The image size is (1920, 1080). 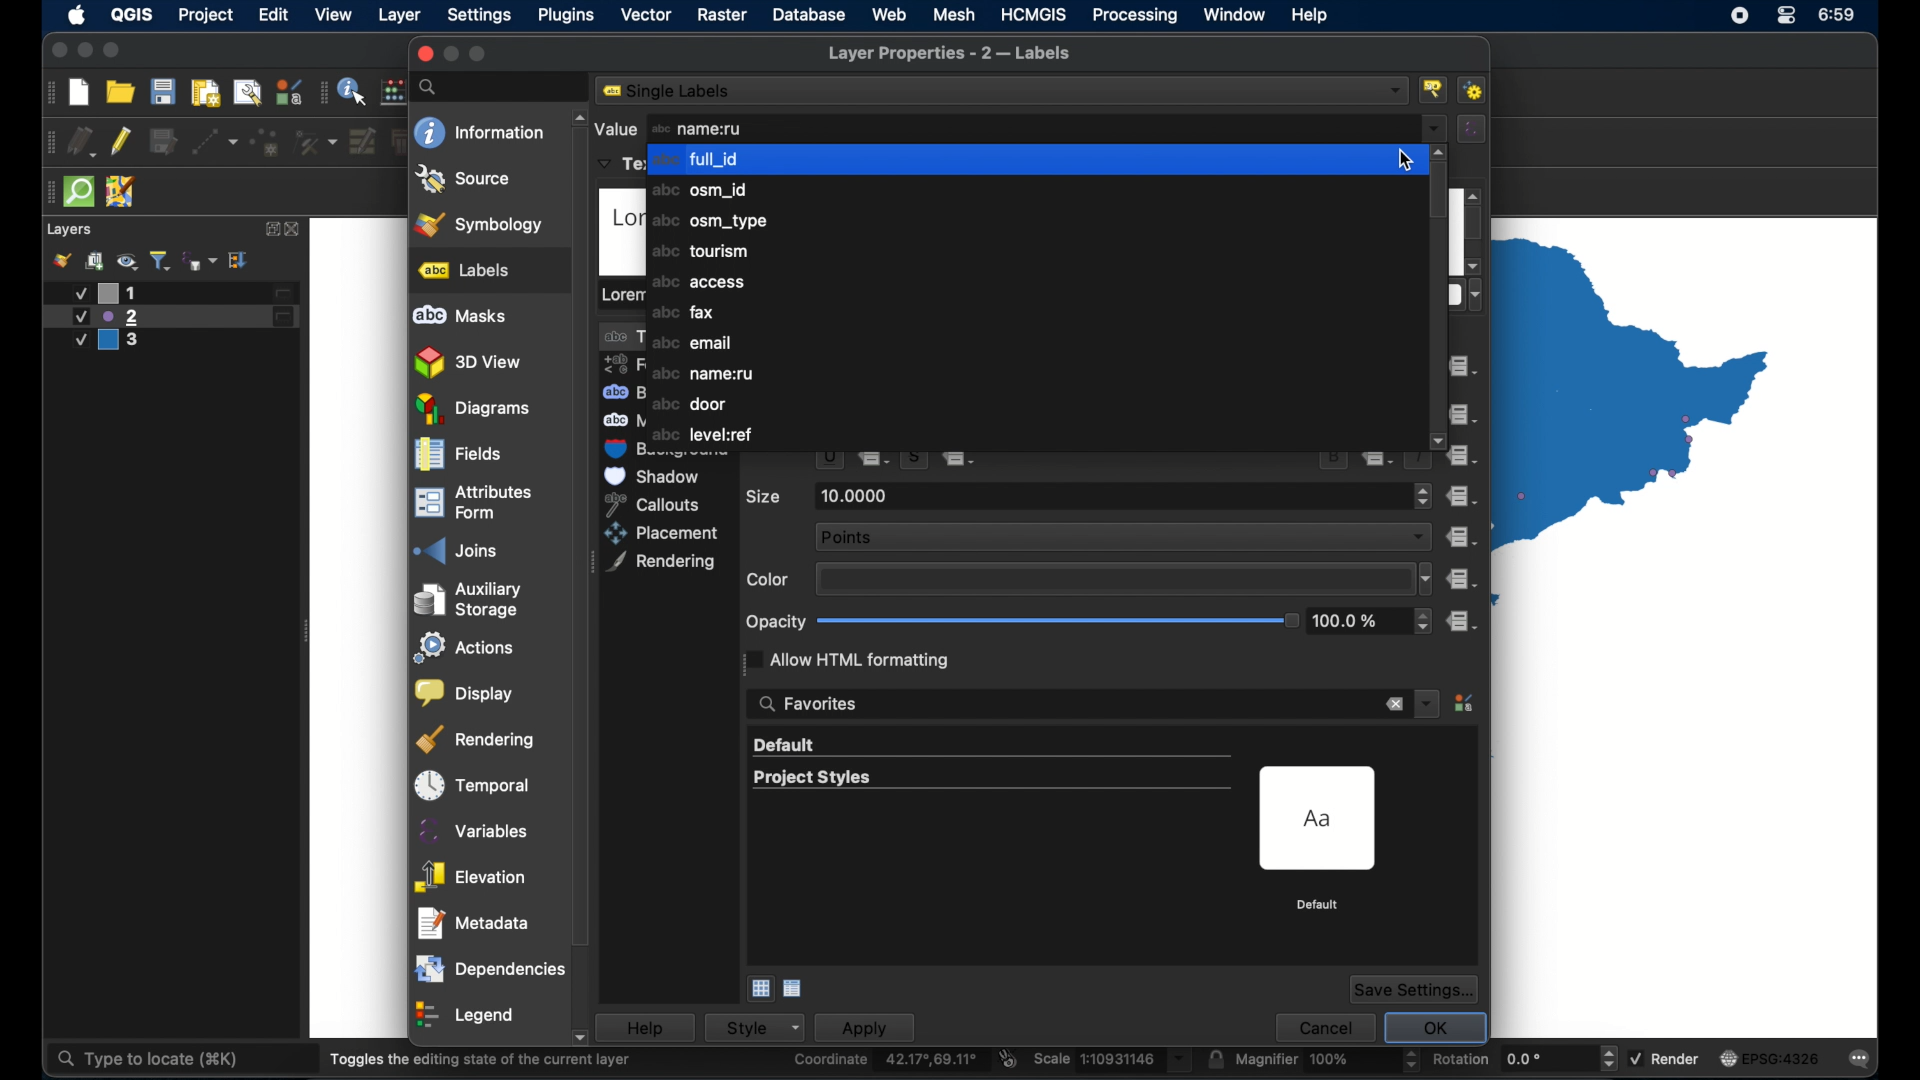 I want to click on fields, so click(x=457, y=455).